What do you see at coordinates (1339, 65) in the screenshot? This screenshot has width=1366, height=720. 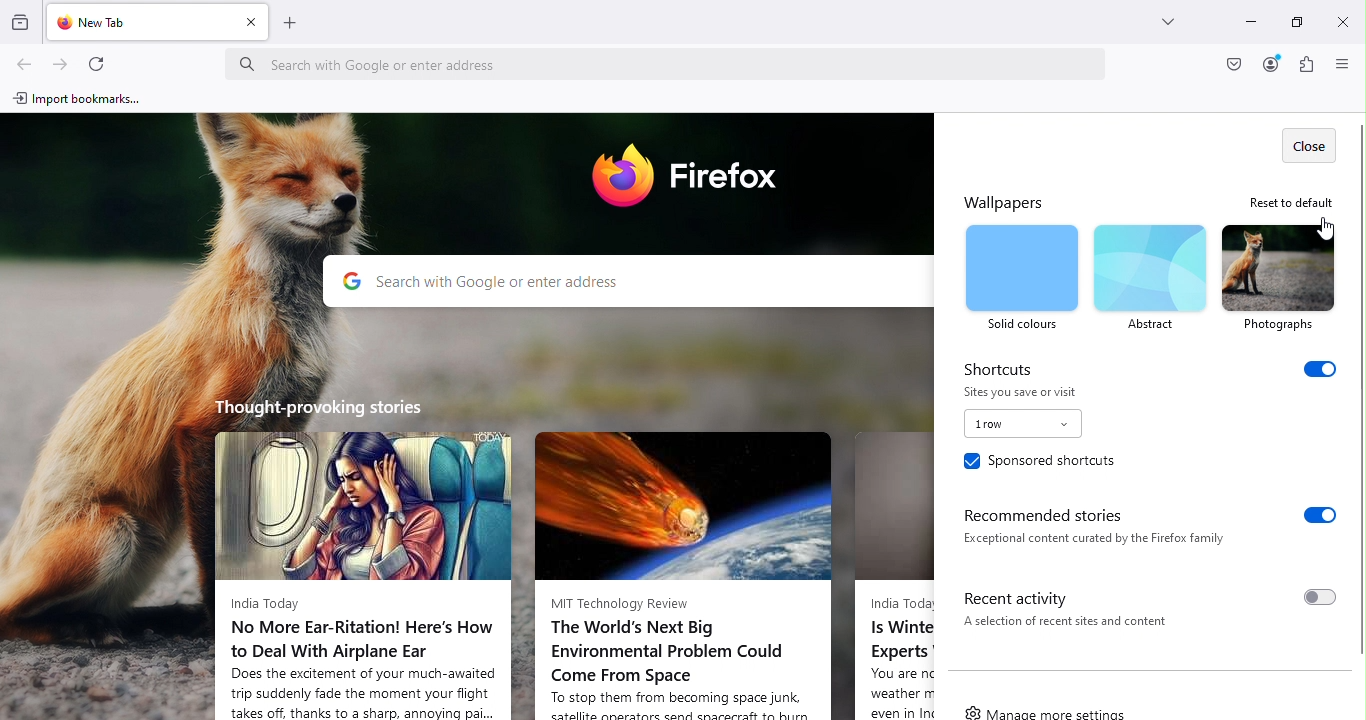 I see `Open application menu` at bounding box center [1339, 65].